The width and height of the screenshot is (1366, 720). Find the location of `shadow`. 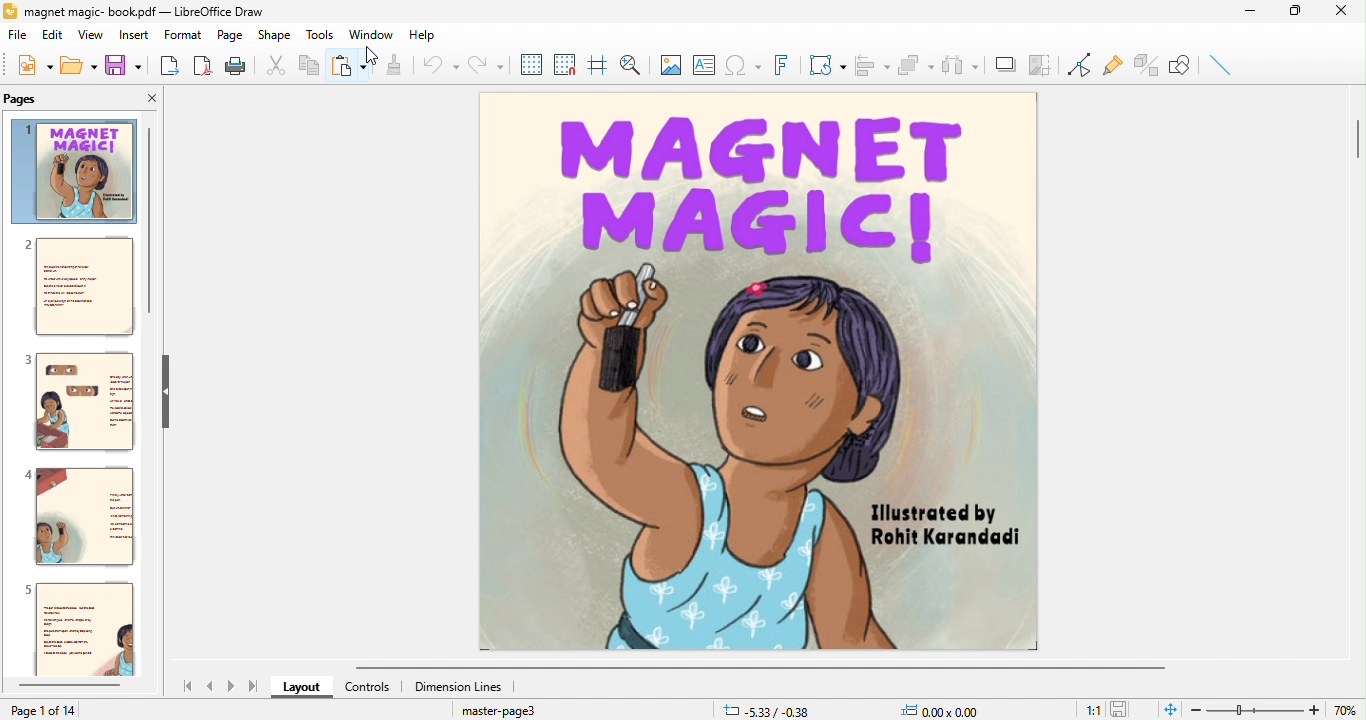

shadow is located at coordinates (1003, 63).